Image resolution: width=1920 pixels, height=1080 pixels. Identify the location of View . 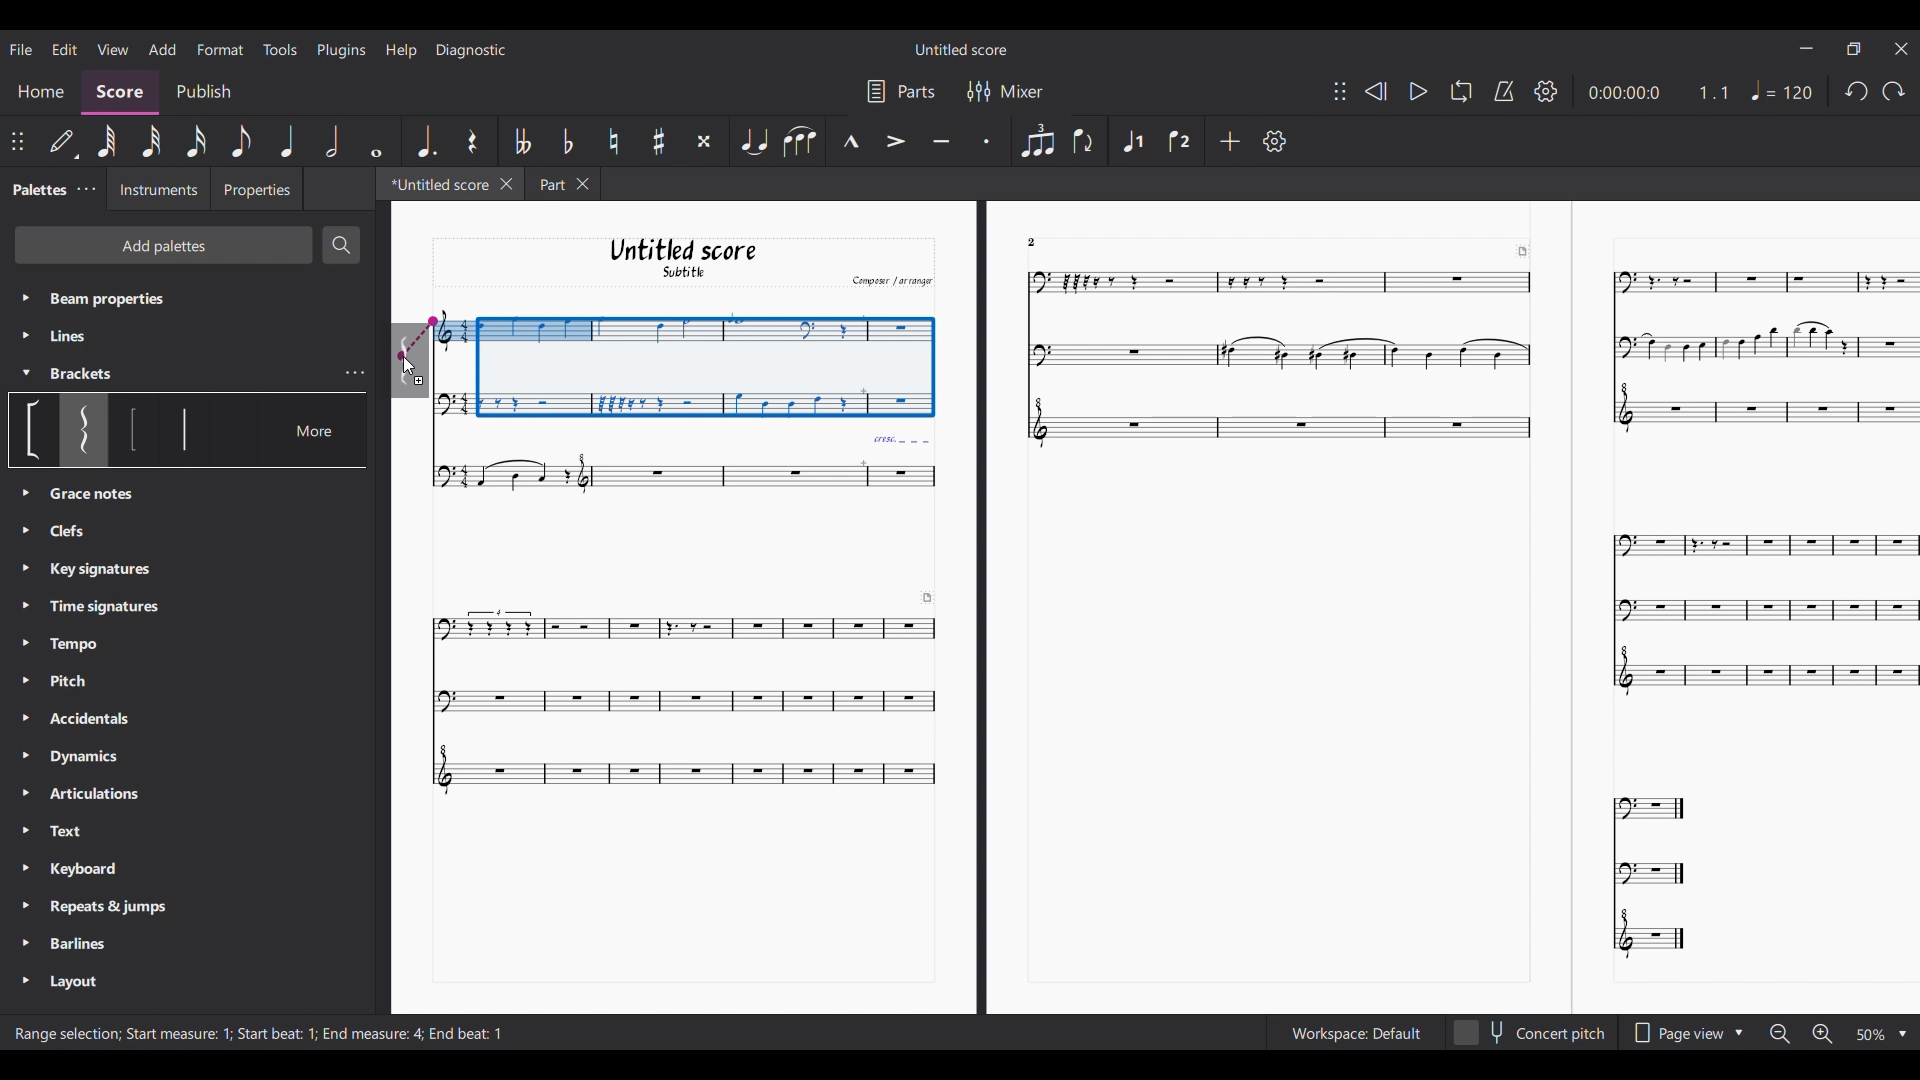
(113, 49).